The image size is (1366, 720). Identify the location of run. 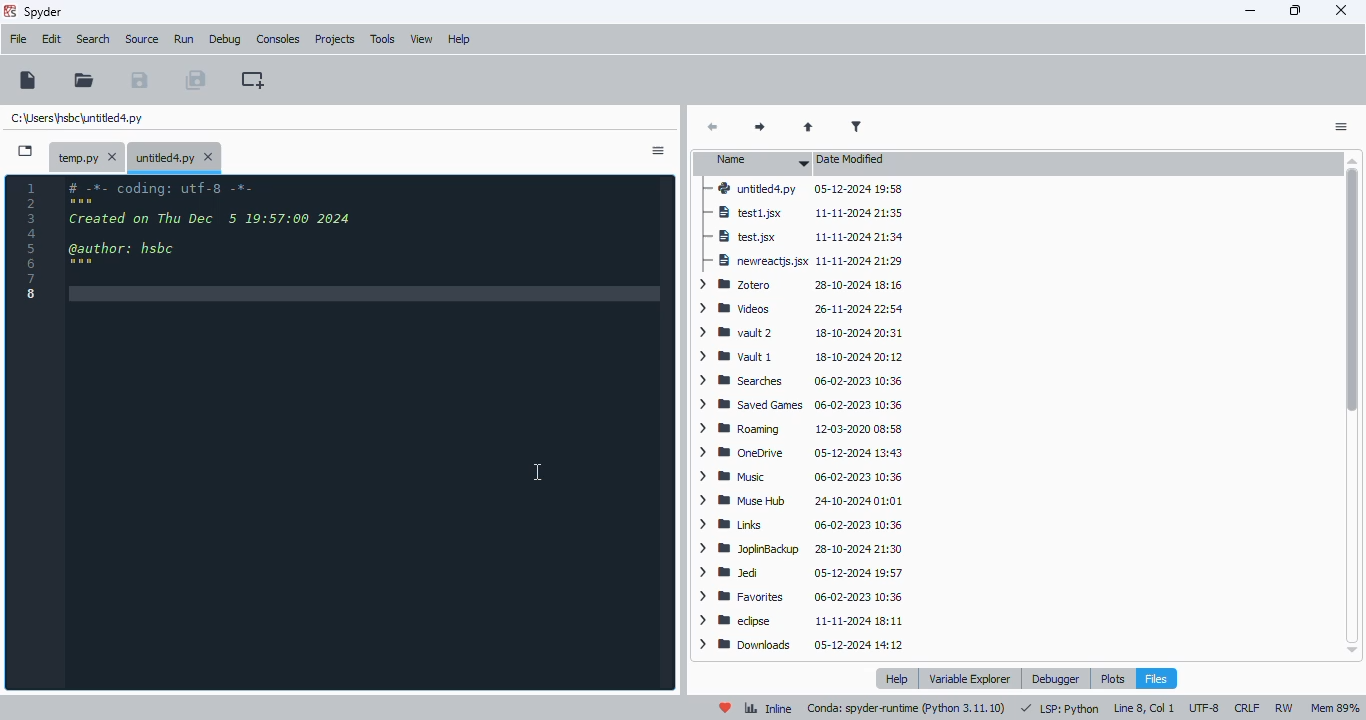
(184, 39).